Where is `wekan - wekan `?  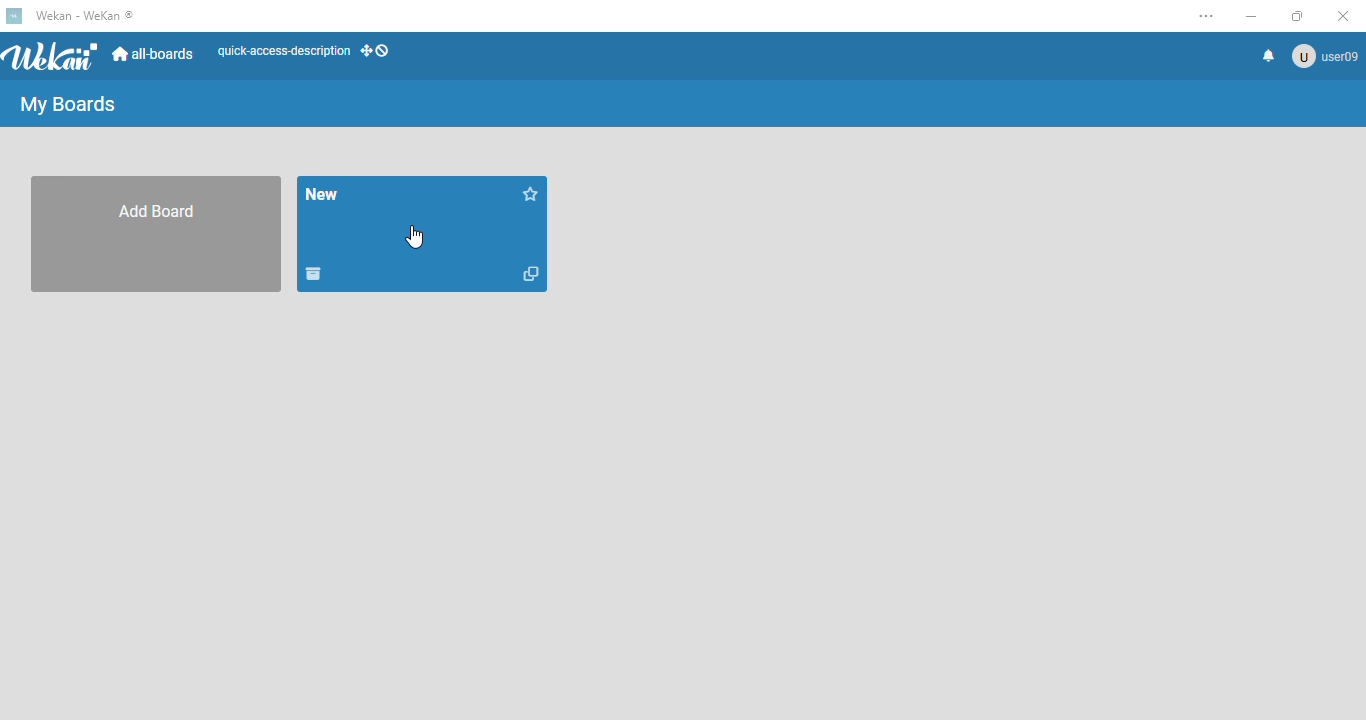 wekan - wekan  is located at coordinates (85, 15).